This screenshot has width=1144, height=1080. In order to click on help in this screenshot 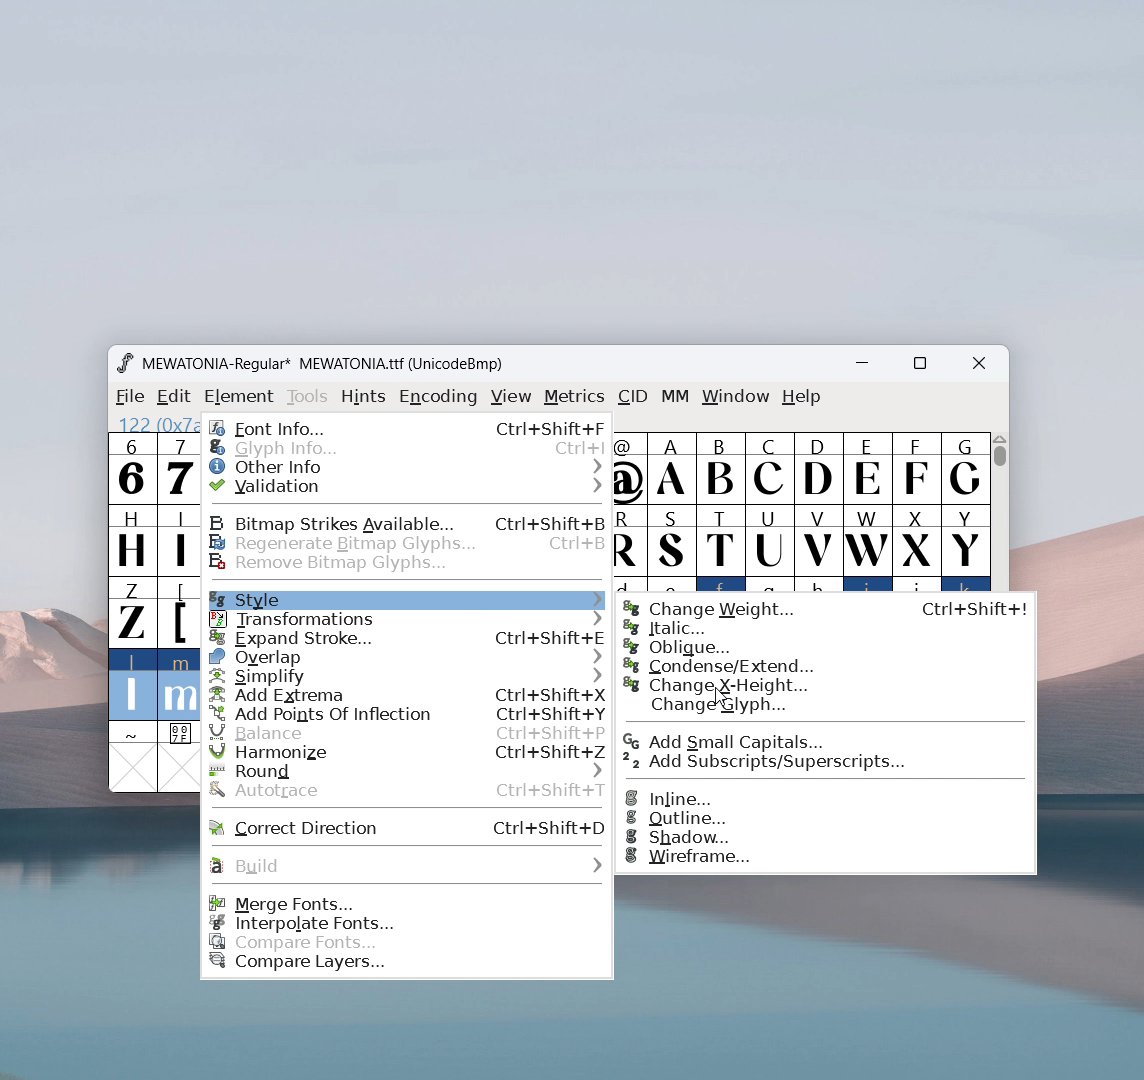, I will do `click(802, 397)`.